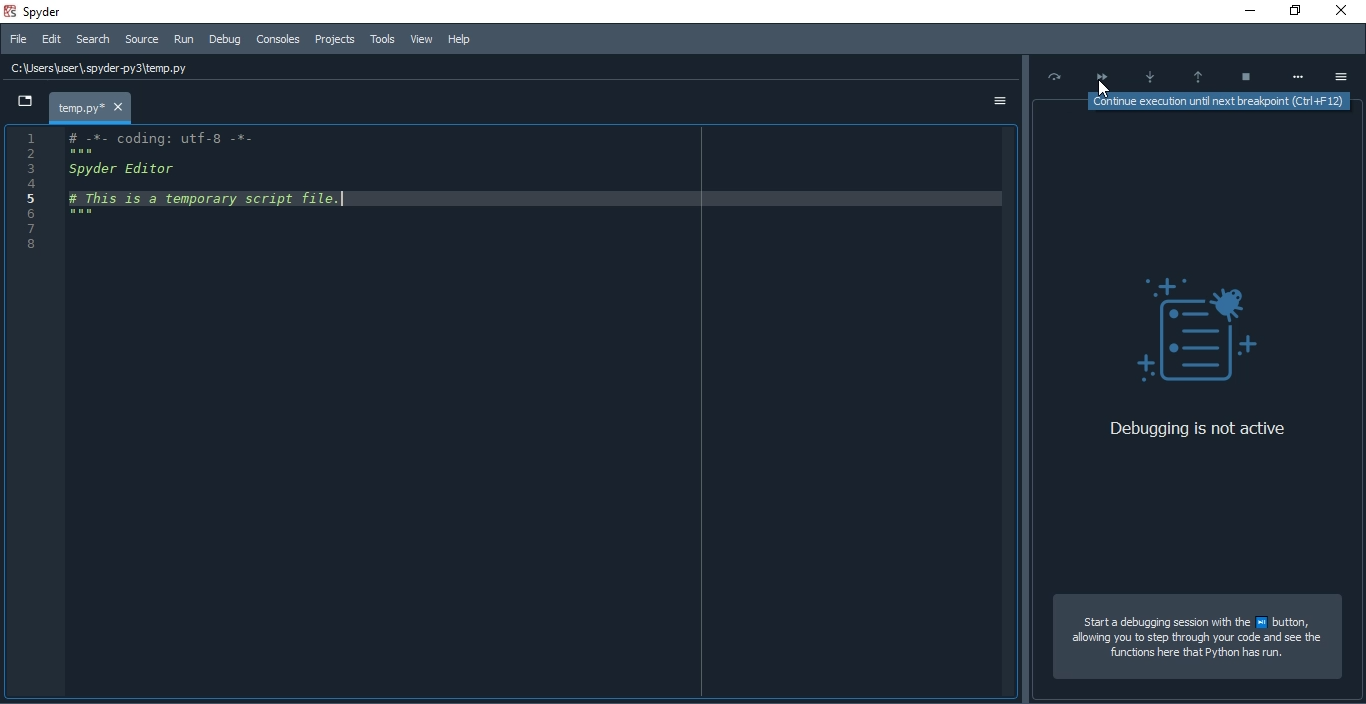 The image size is (1366, 704). I want to click on File , so click(19, 38).